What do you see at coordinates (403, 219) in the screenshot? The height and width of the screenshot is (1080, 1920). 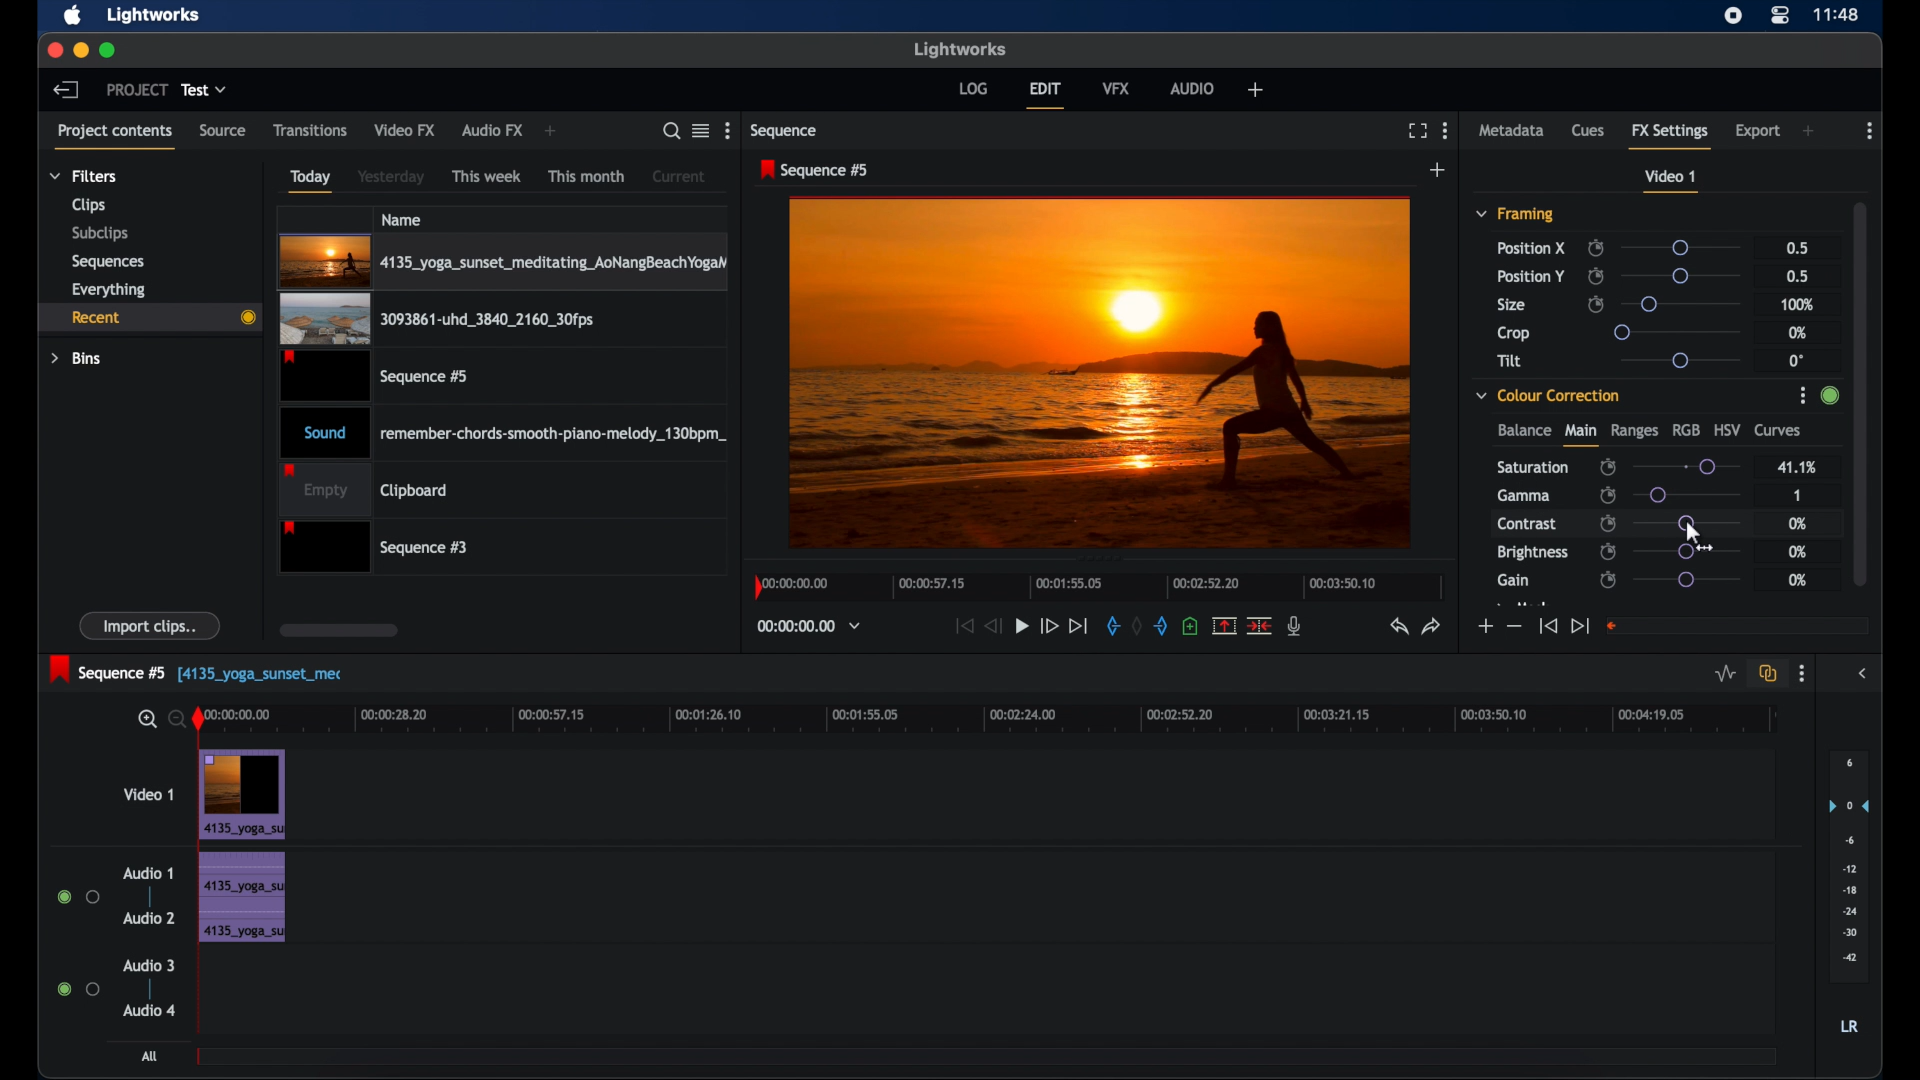 I see `name` at bounding box center [403, 219].